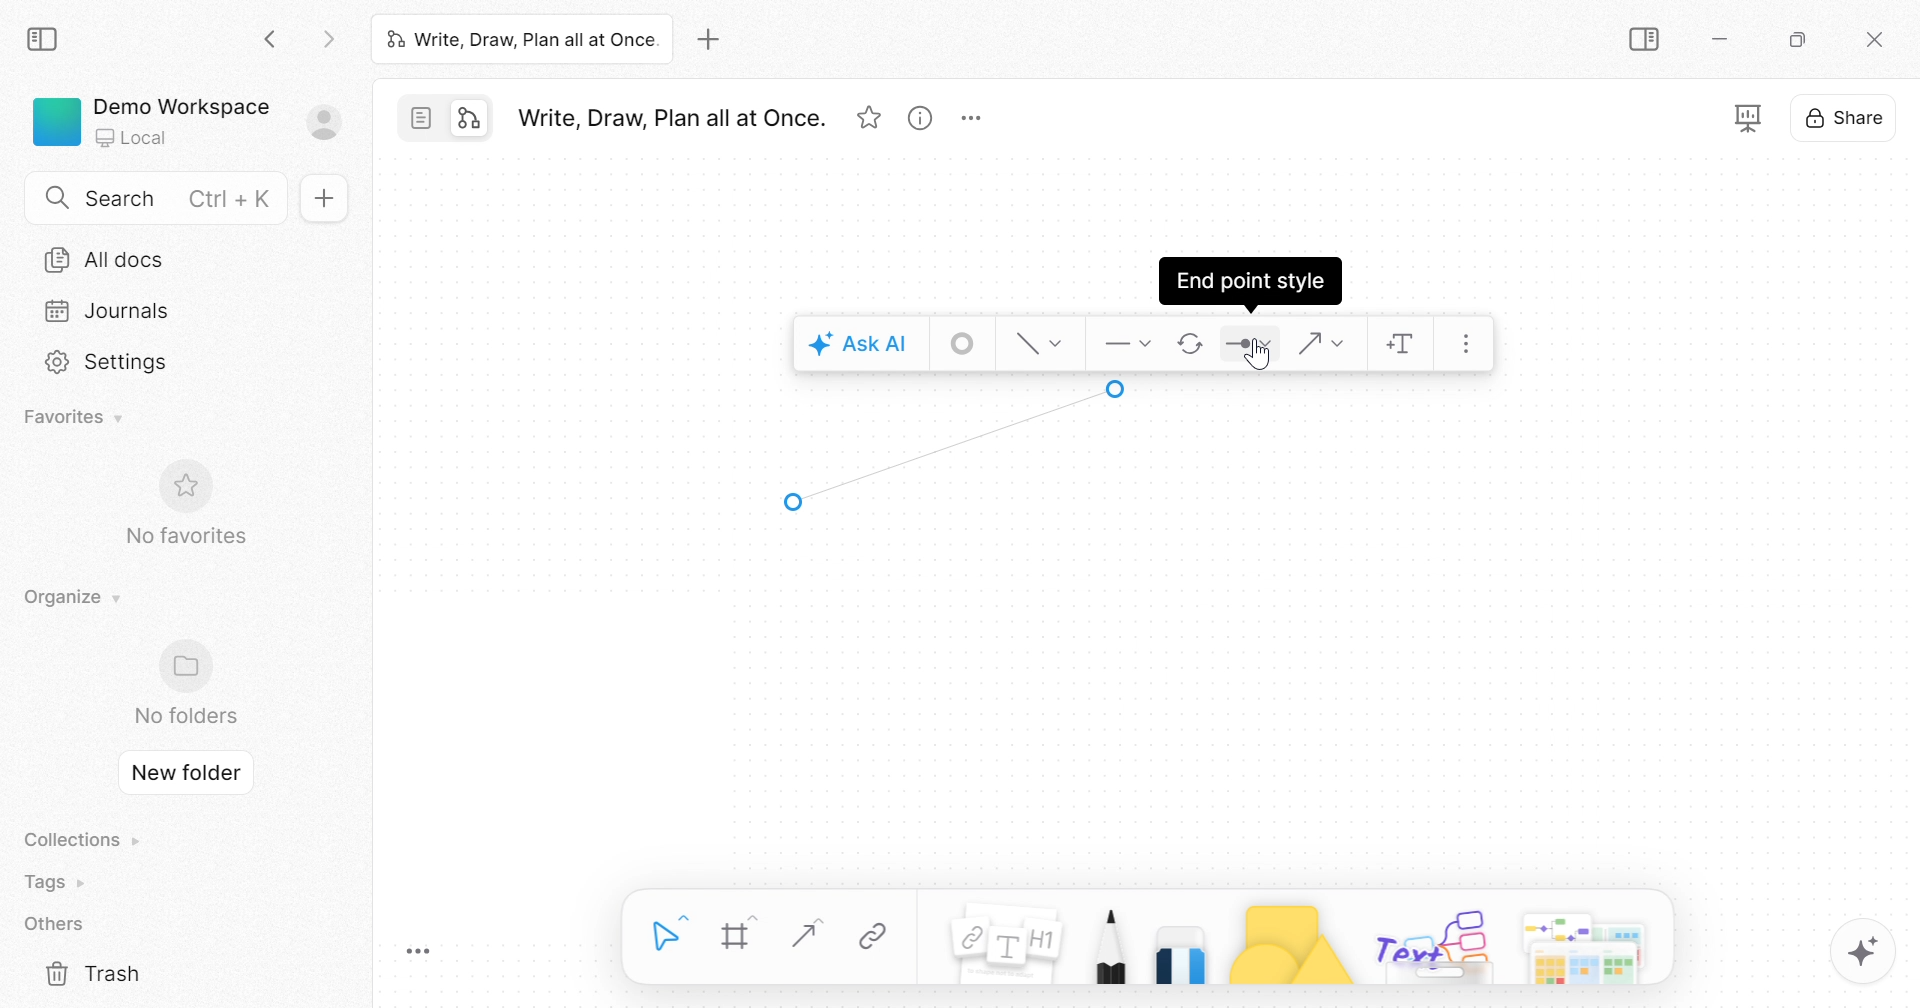 Image resolution: width=1920 pixels, height=1008 pixels. What do you see at coordinates (738, 936) in the screenshot?
I see `Frame` at bounding box center [738, 936].